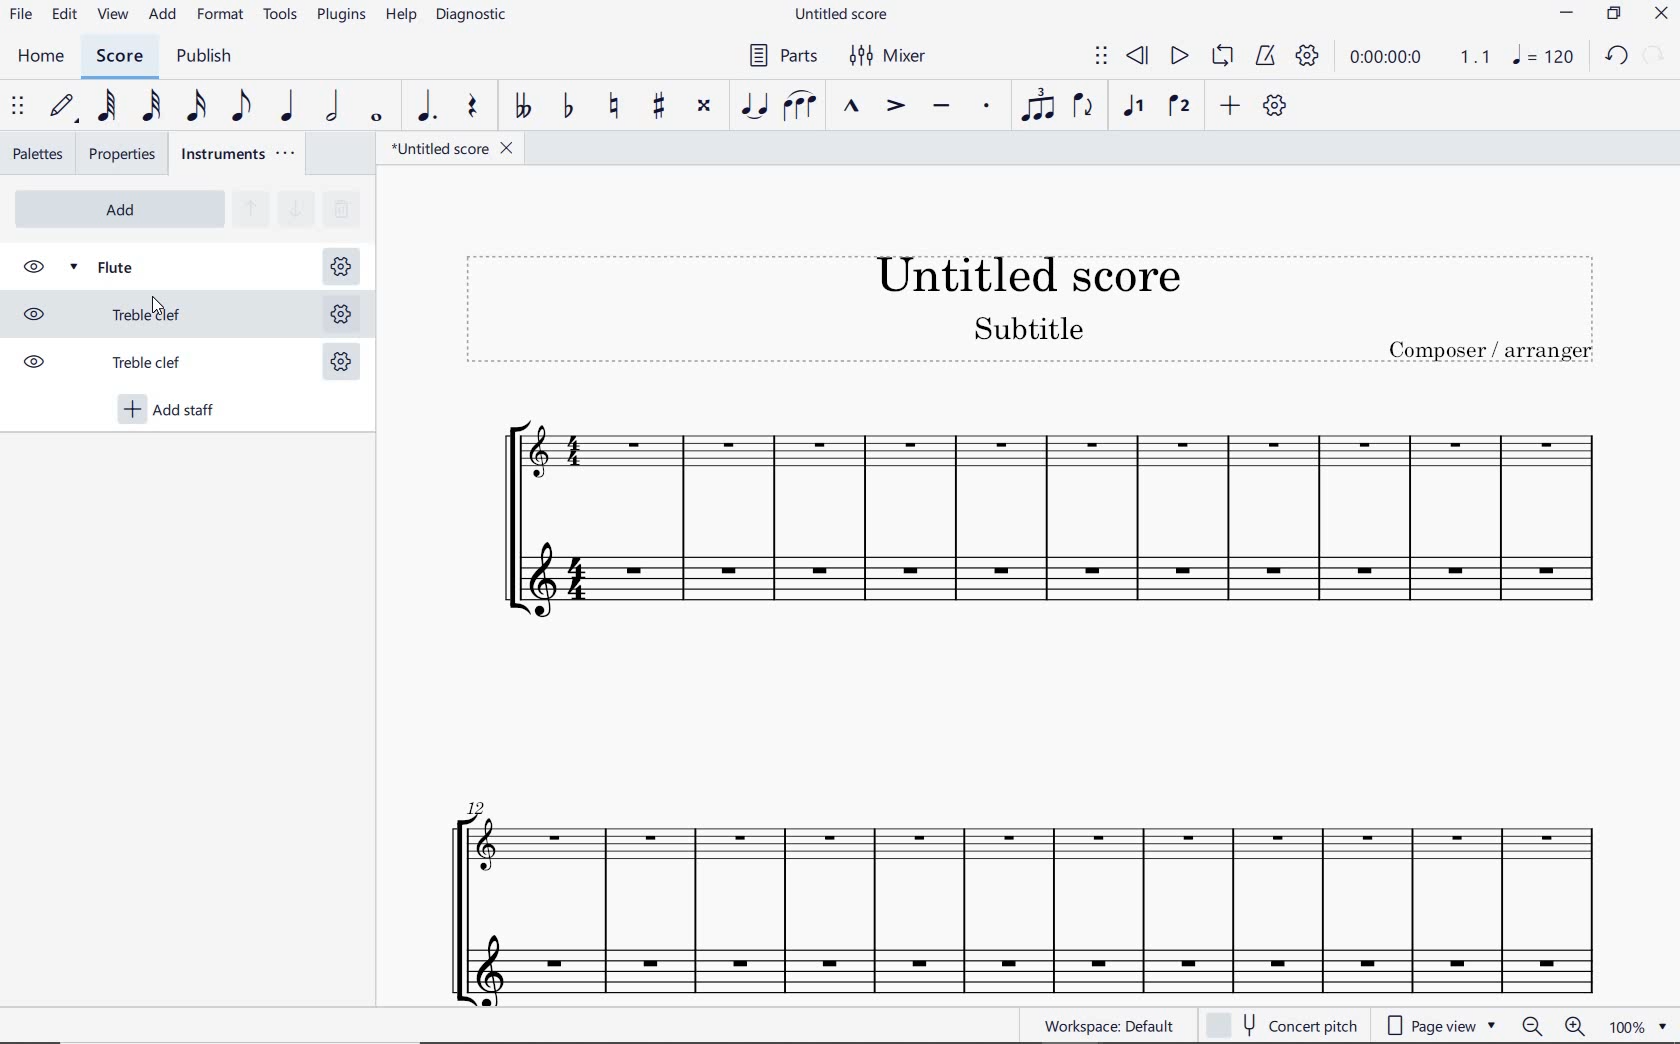 This screenshot has height=1044, width=1680. I want to click on add staff, so click(170, 411).